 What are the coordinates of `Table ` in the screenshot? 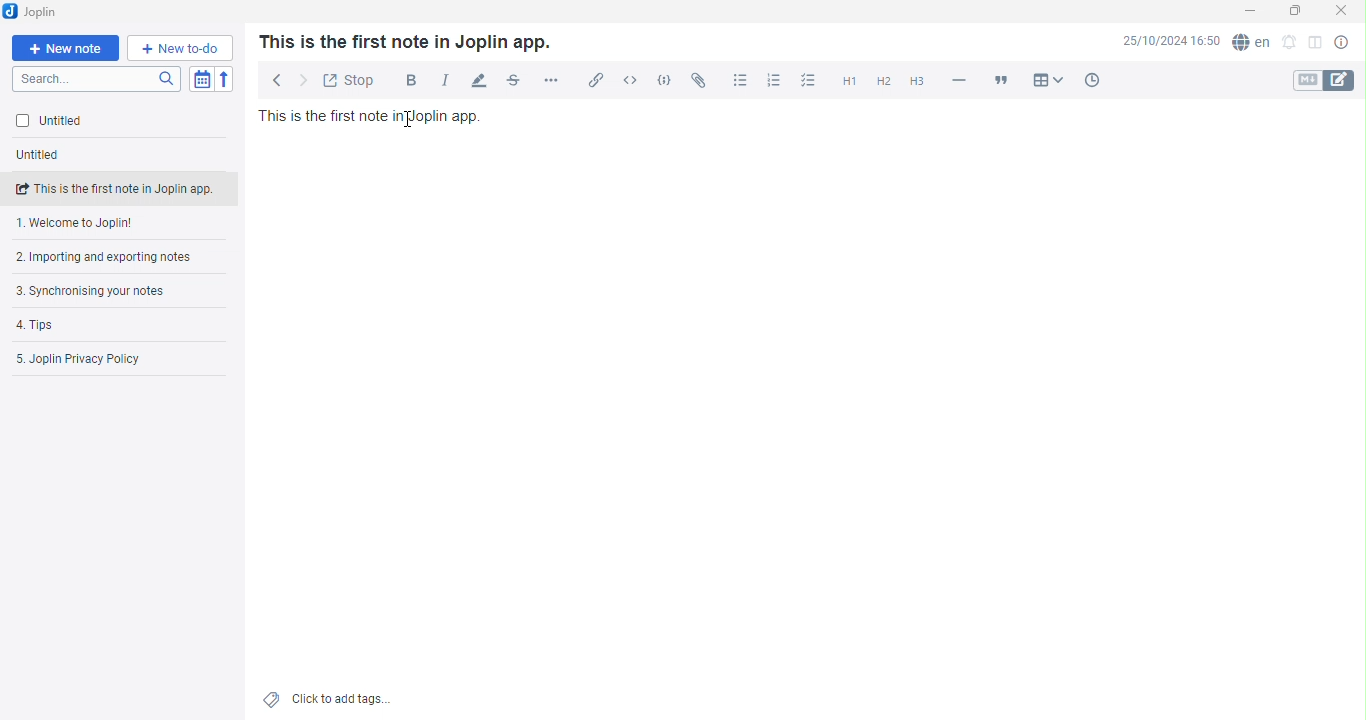 It's located at (1048, 78).